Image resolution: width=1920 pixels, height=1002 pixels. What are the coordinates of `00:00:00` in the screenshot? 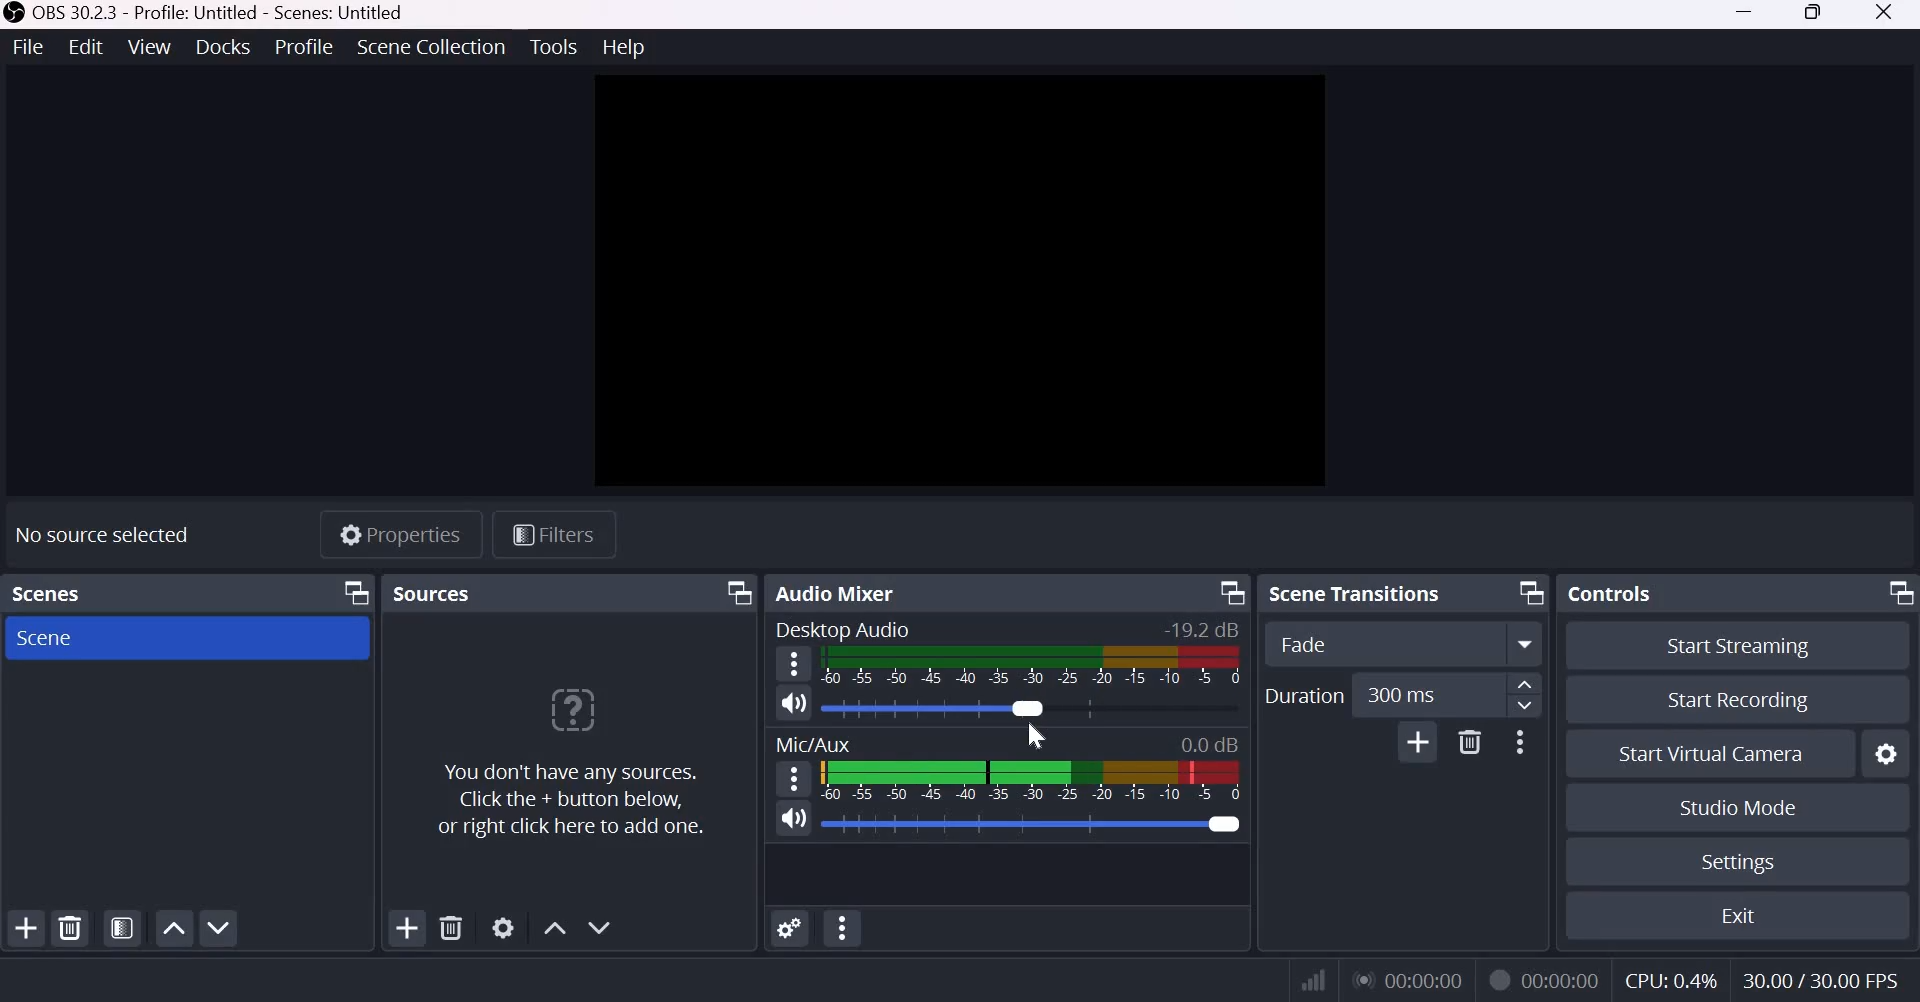 It's located at (1409, 979).